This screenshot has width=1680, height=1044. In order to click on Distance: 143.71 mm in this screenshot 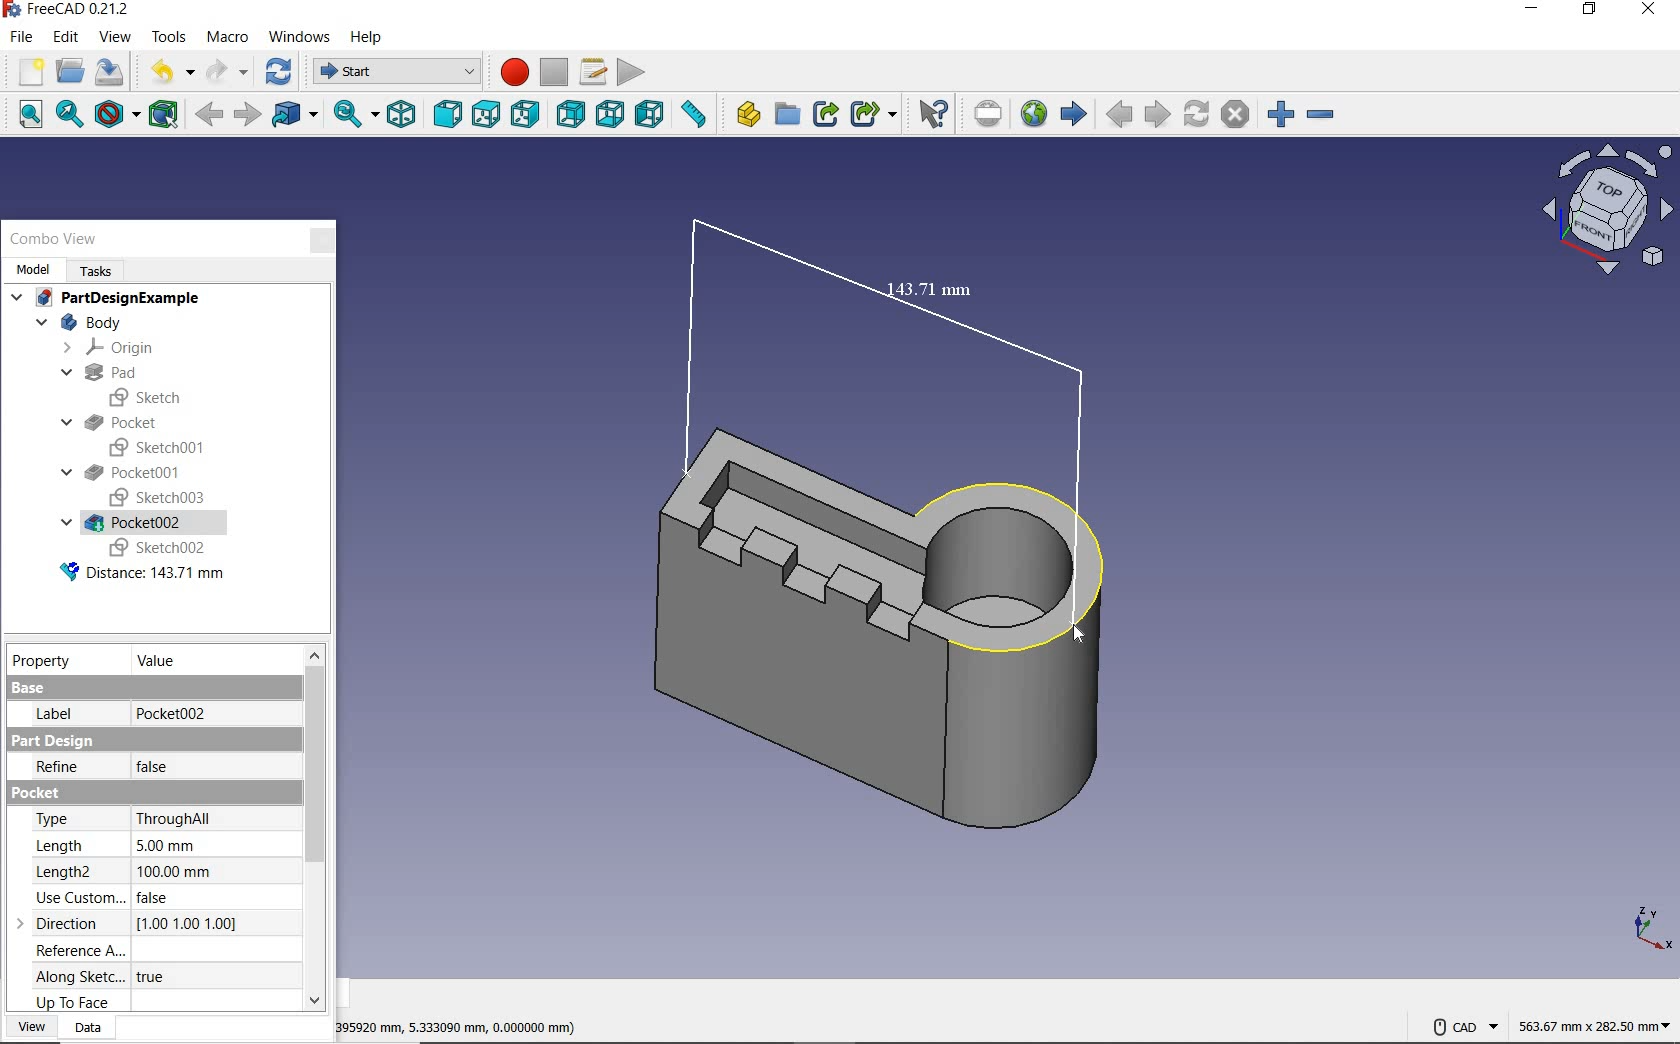, I will do `click(145, 572)`.